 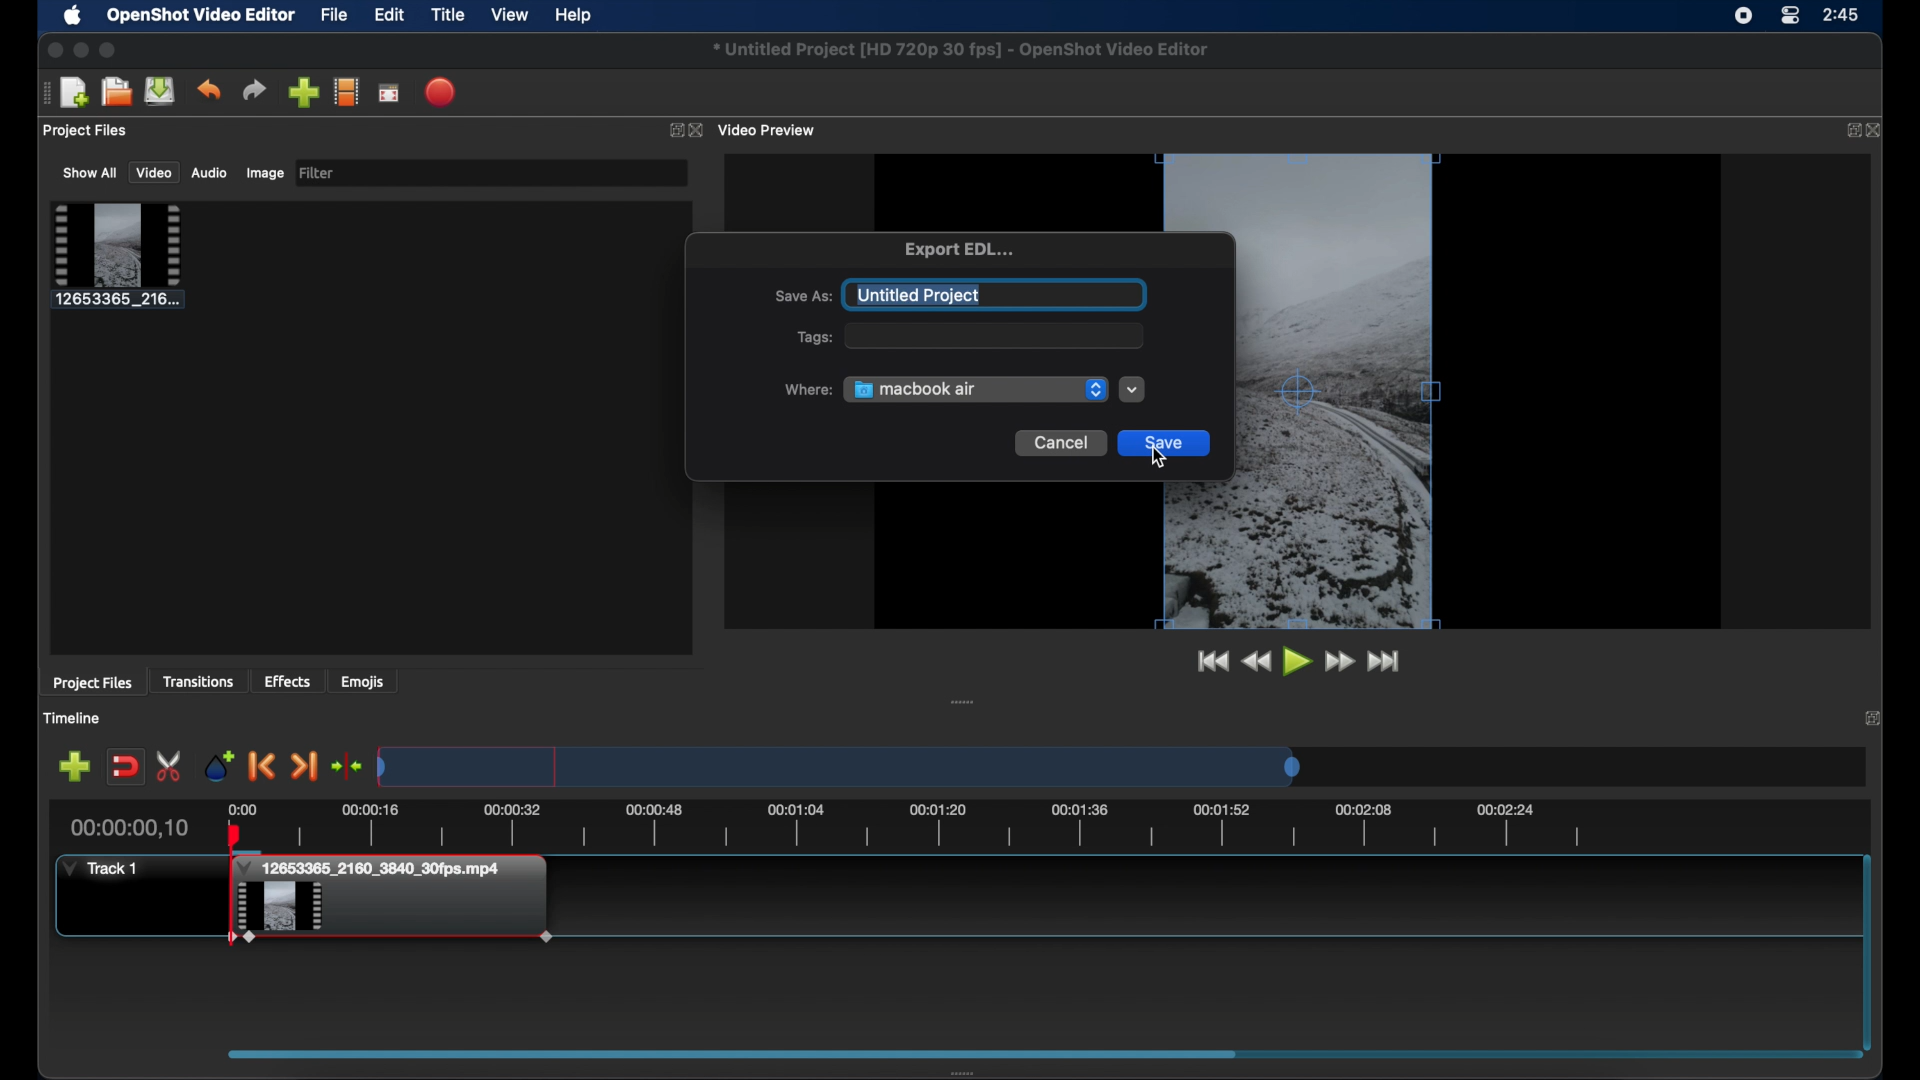 I want to click on effects, so click(x=288, y=681).